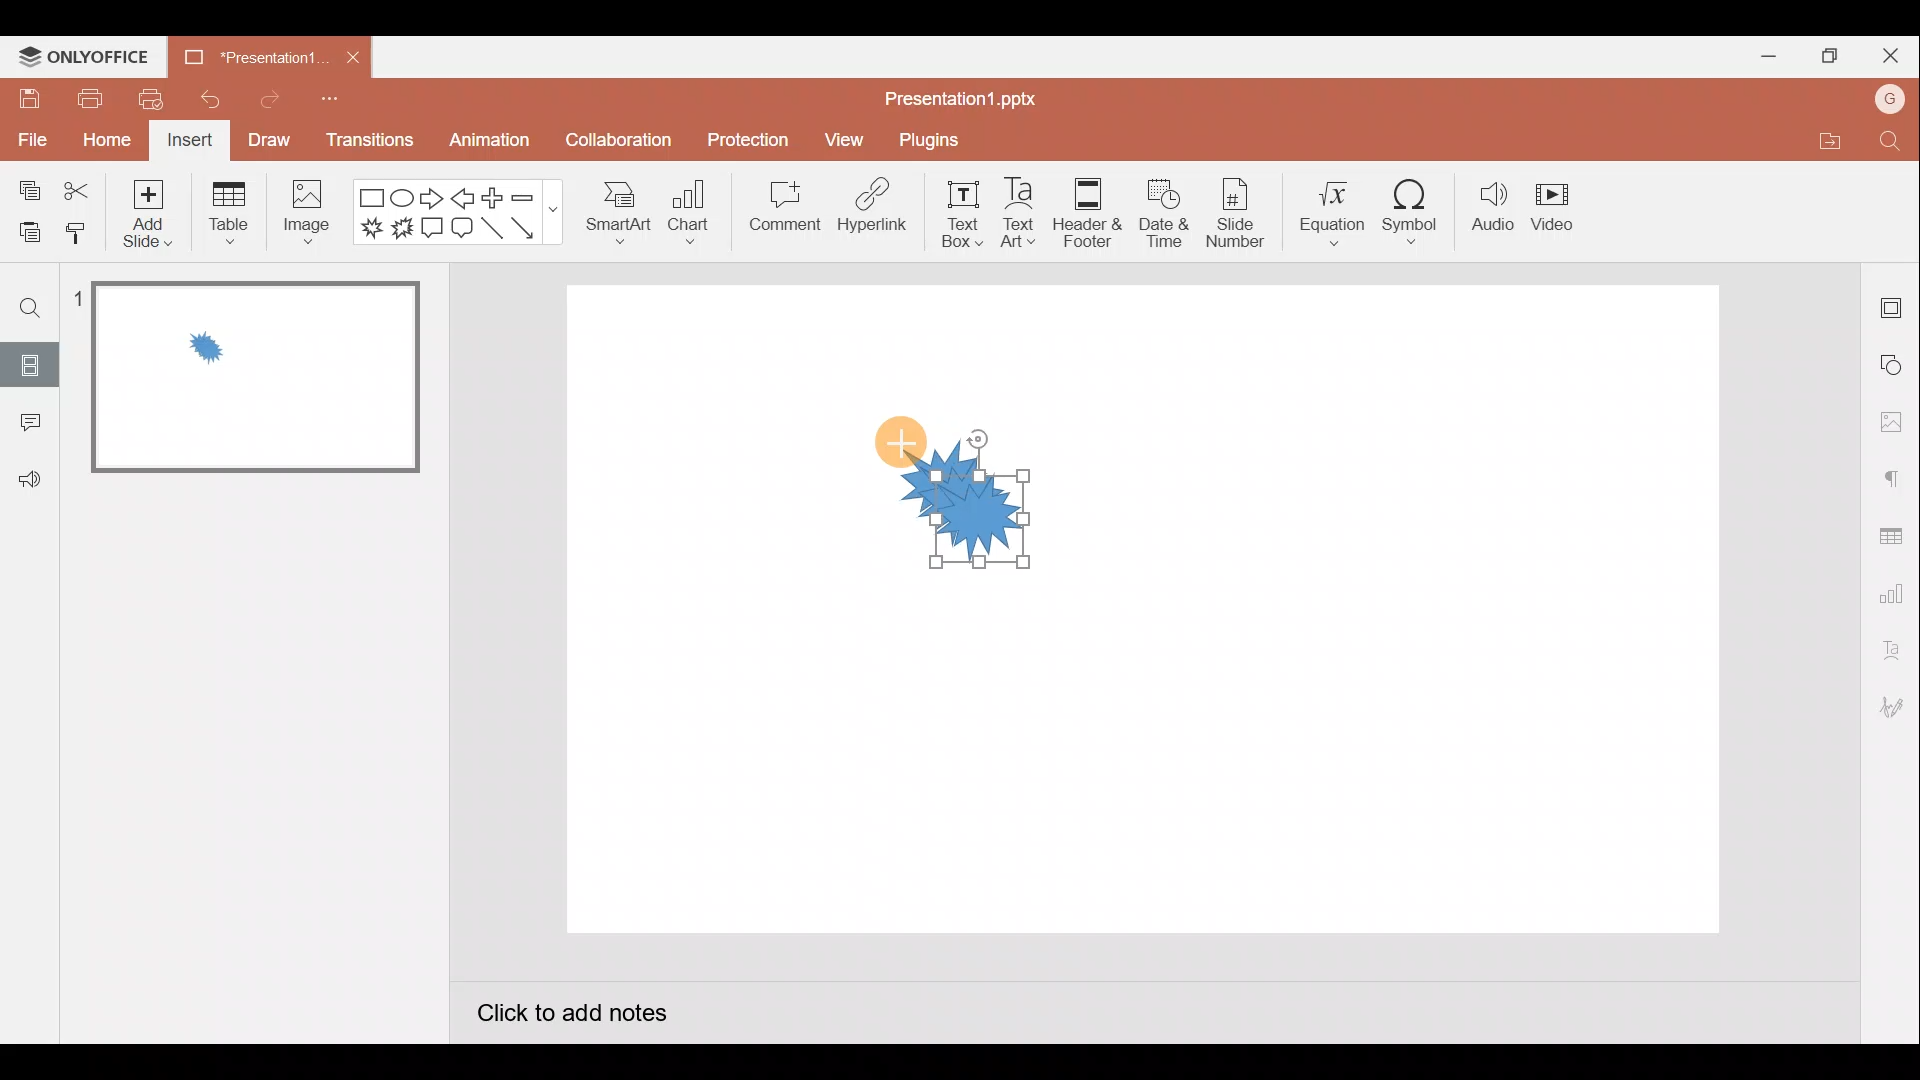 This screenshot has width=1920, height=1080. Describe the element at coordinates (335, 101) in the screenshot. I see `Customize quick access toolbar` at that location.